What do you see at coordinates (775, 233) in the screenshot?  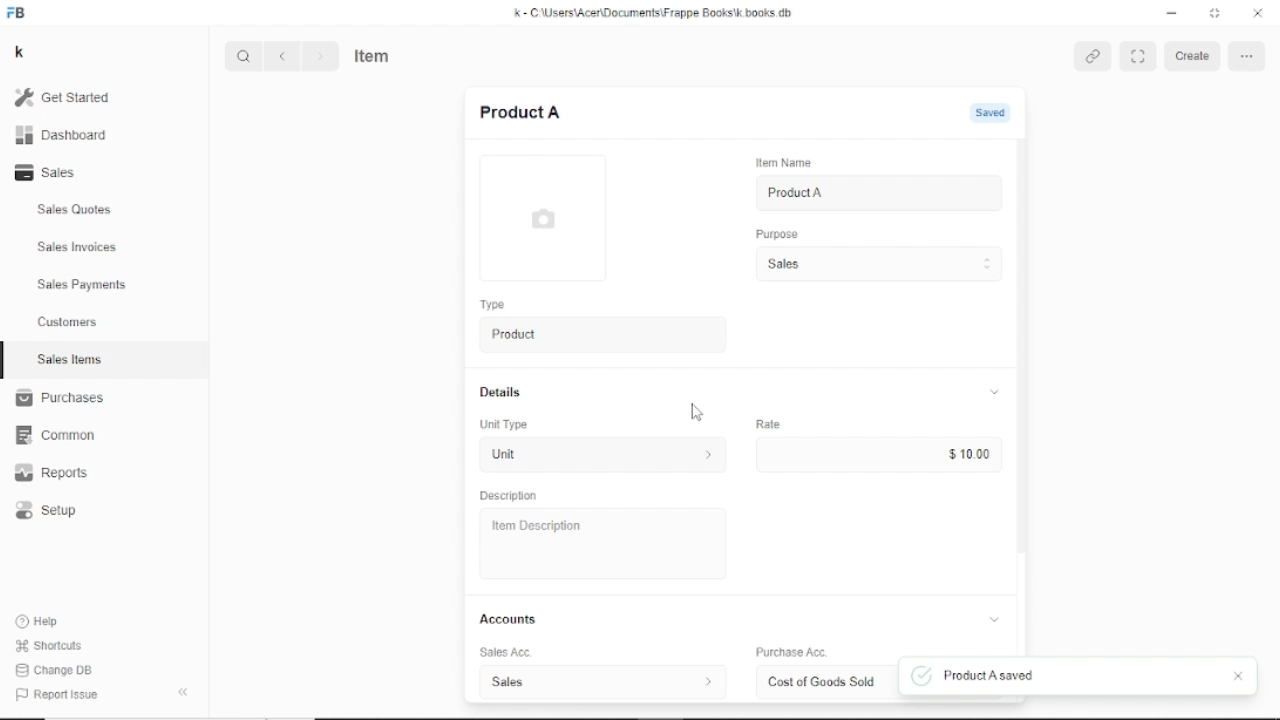 I see `Purpose` at bounding box center [775, 233].